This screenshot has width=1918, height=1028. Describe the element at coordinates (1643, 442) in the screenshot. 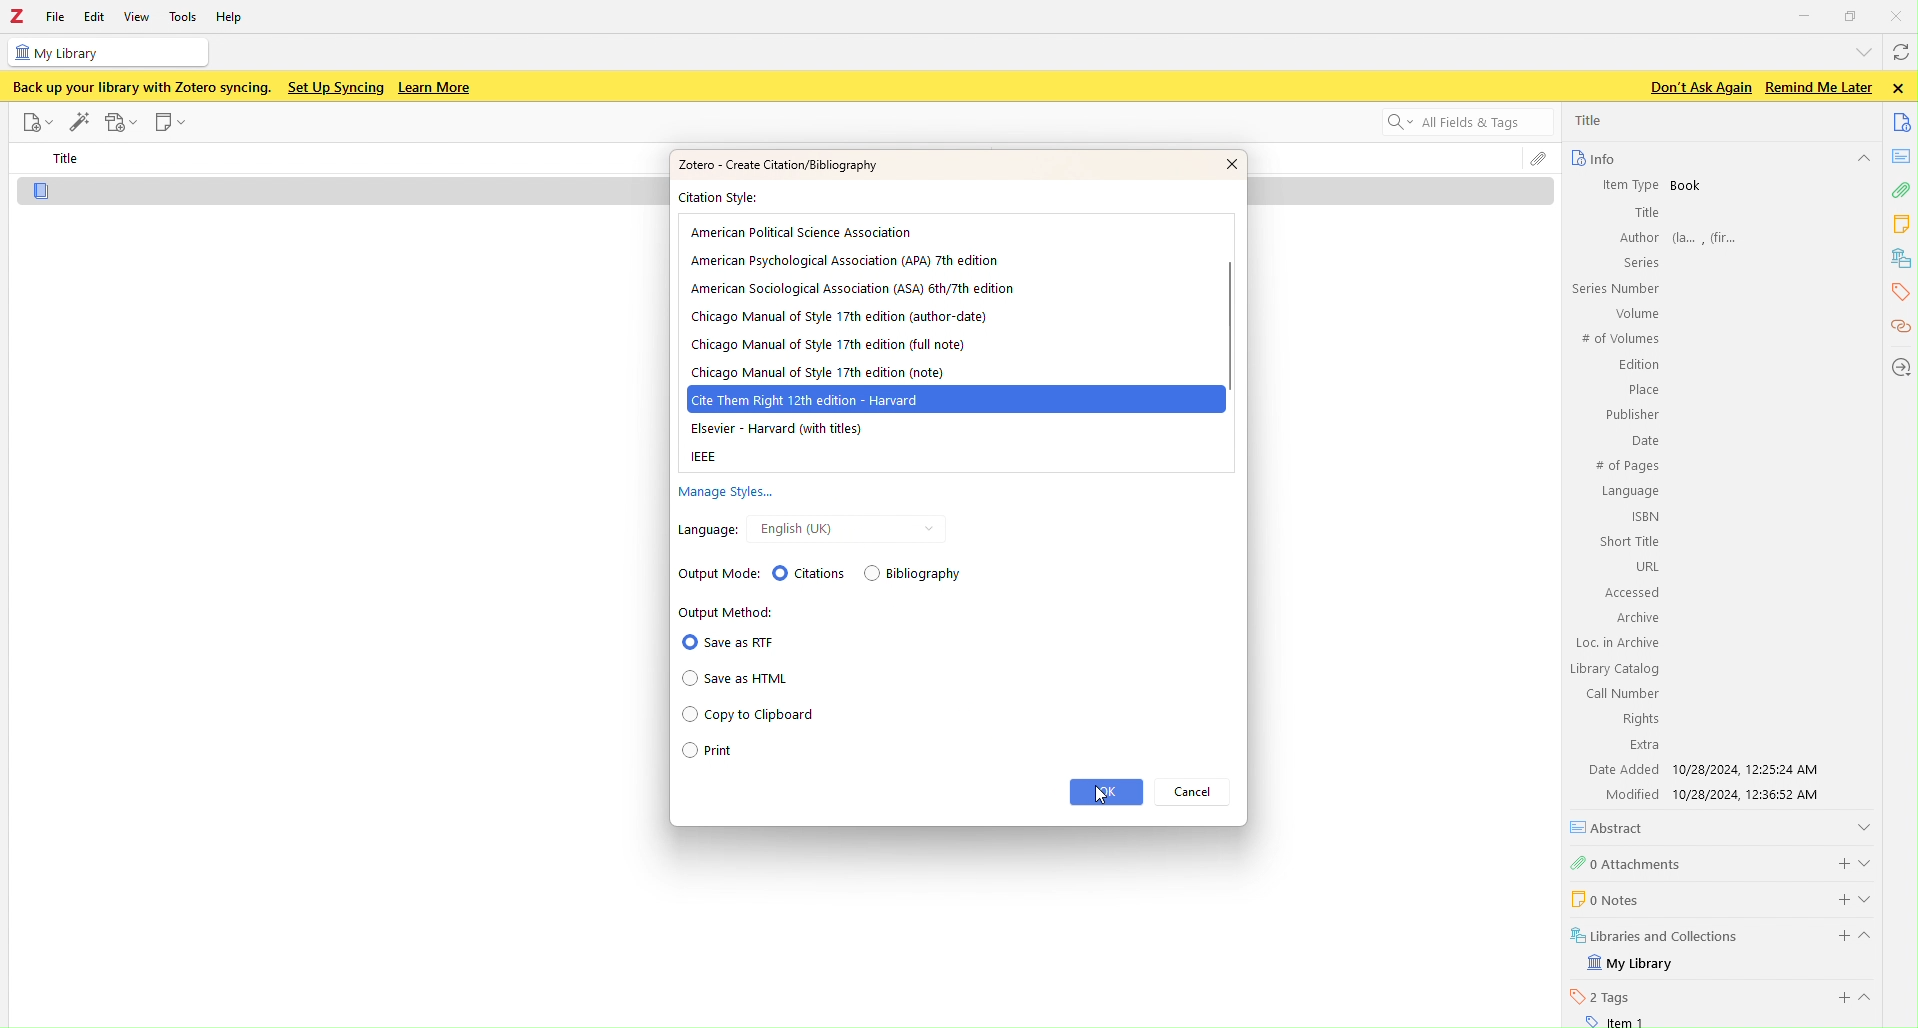

I see `Date` at that location.